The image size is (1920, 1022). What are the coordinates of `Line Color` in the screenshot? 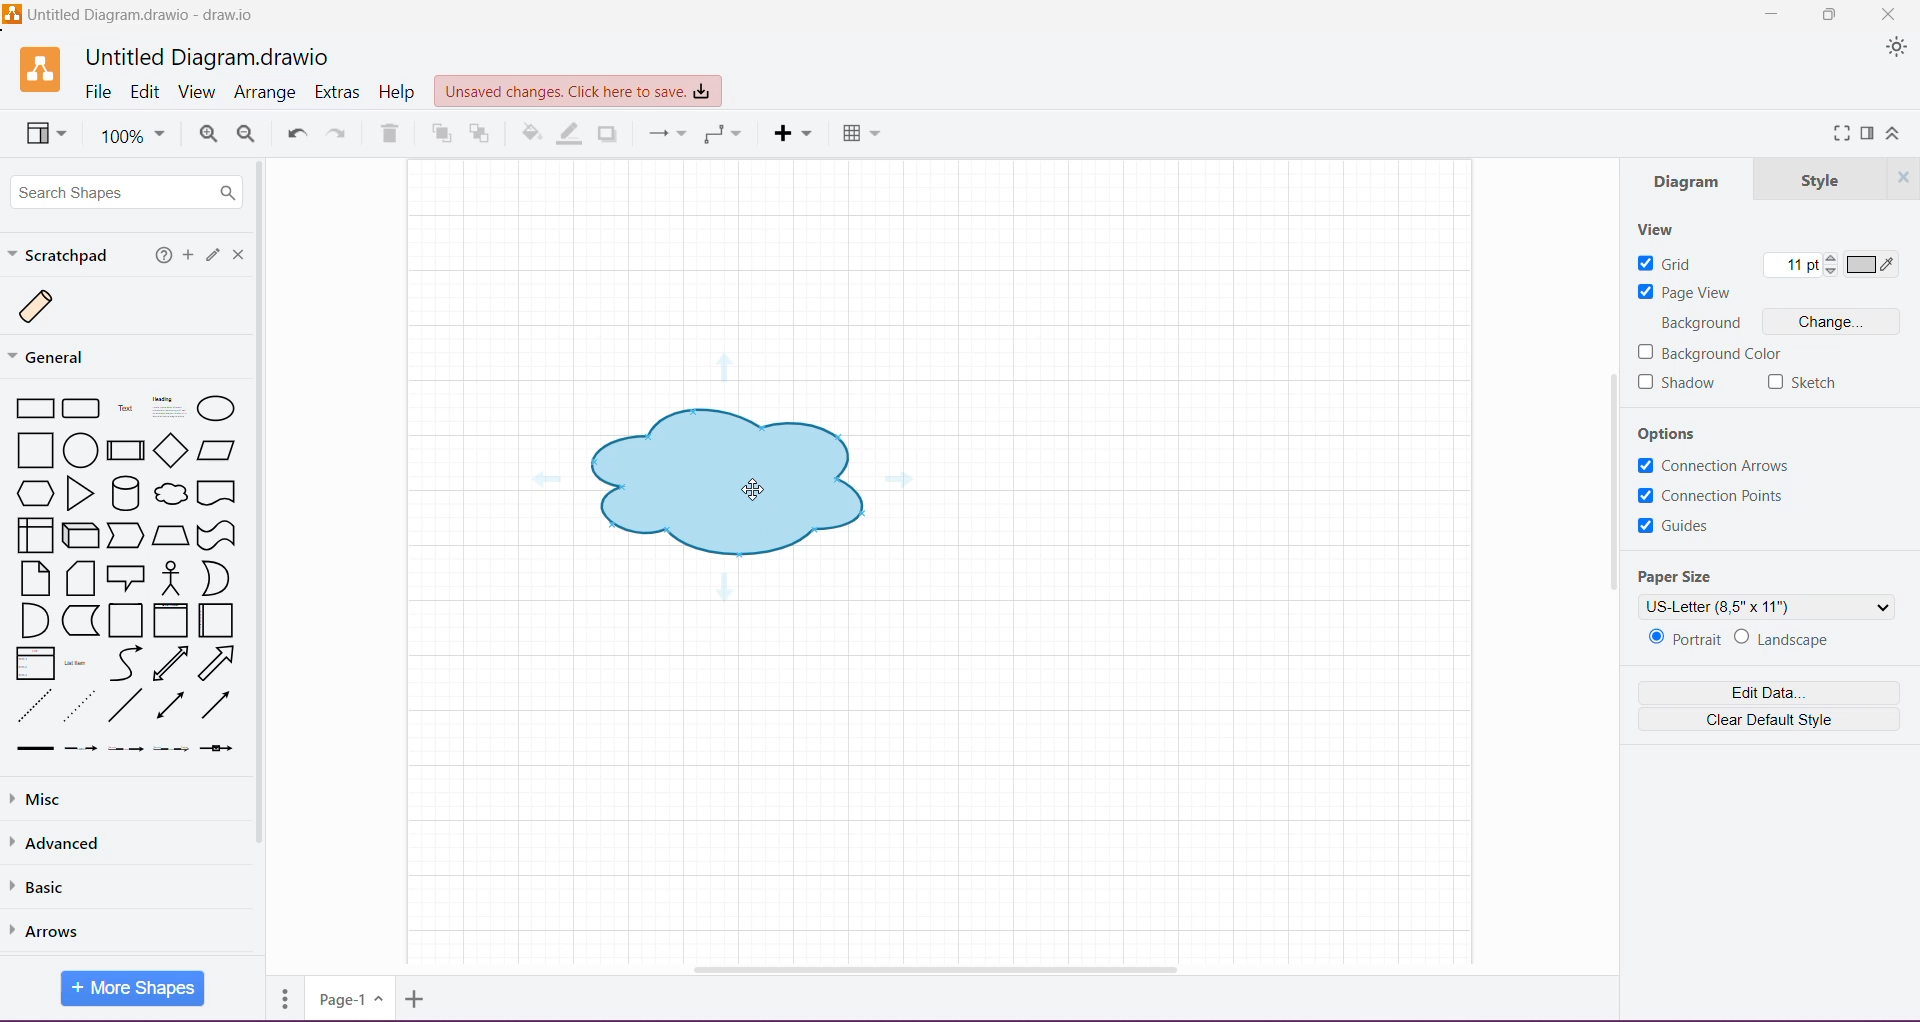 It's located at (570, 134).